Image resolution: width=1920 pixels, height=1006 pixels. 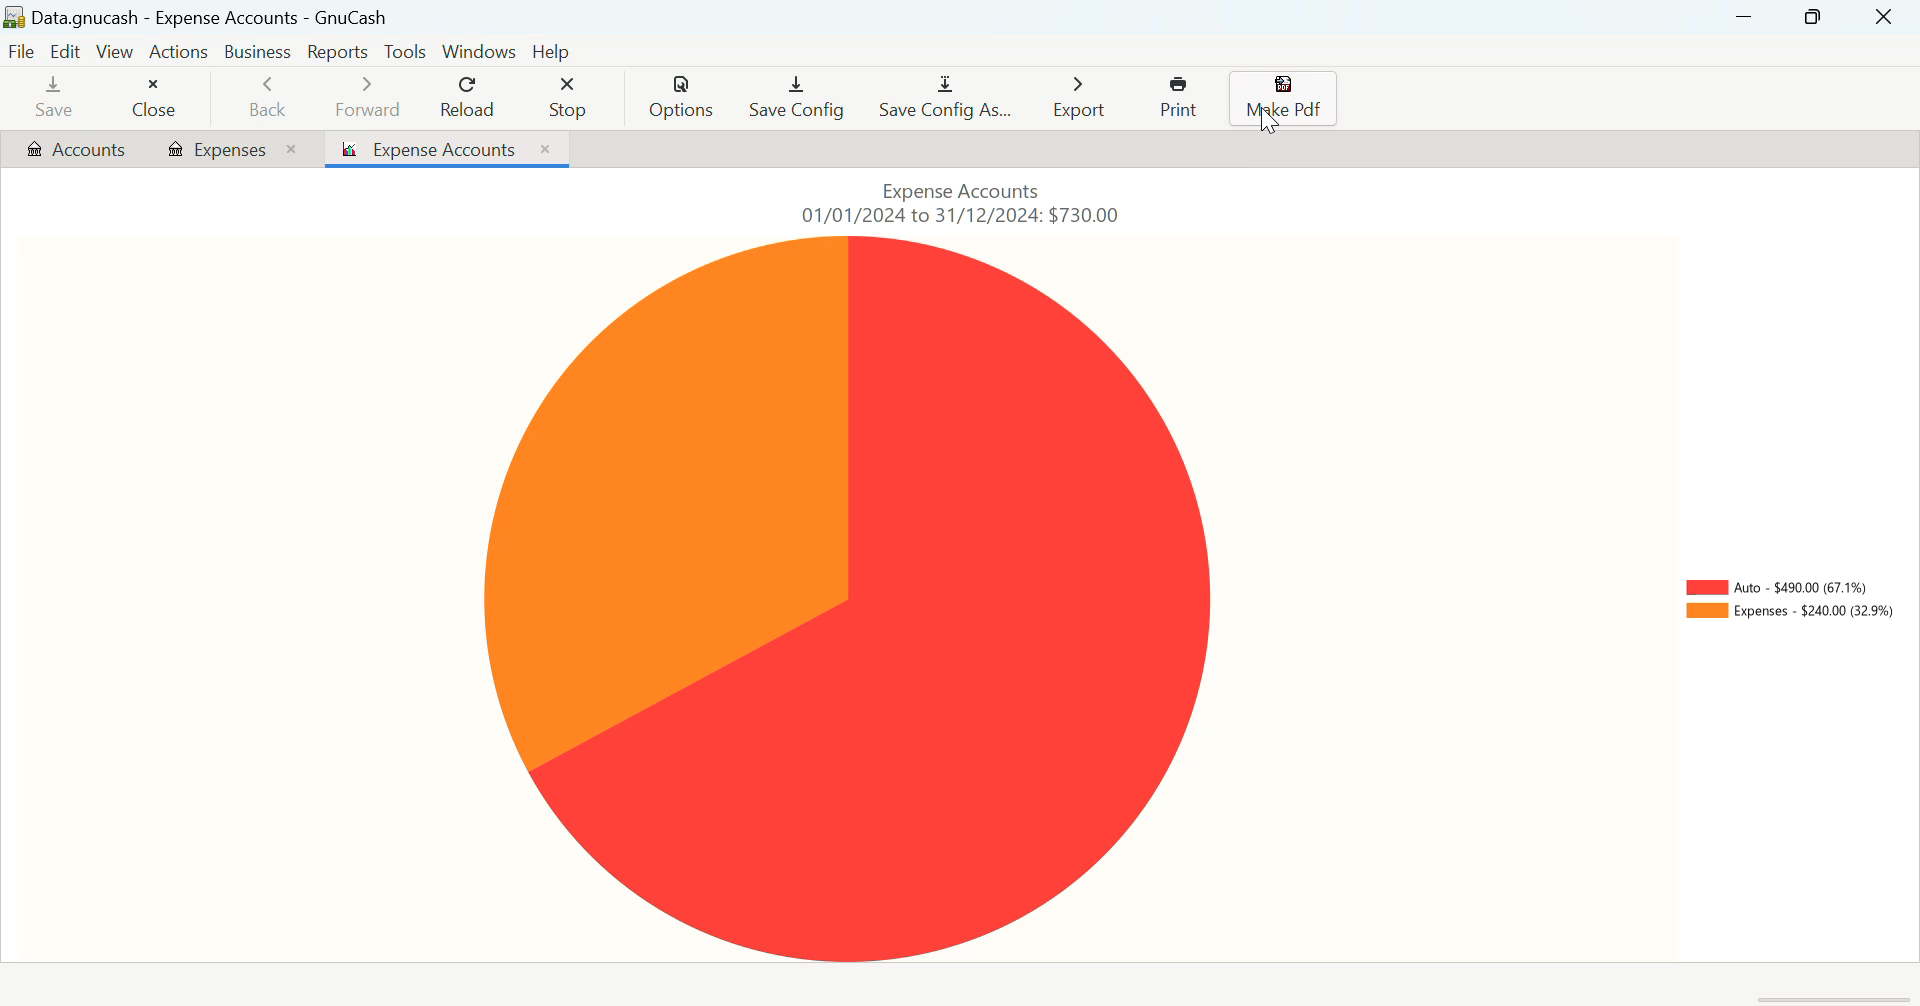 What do you see at coordinates (76, 151) in the screenshot?
I see `Accounts Tab` at bounding box center [76, 151].